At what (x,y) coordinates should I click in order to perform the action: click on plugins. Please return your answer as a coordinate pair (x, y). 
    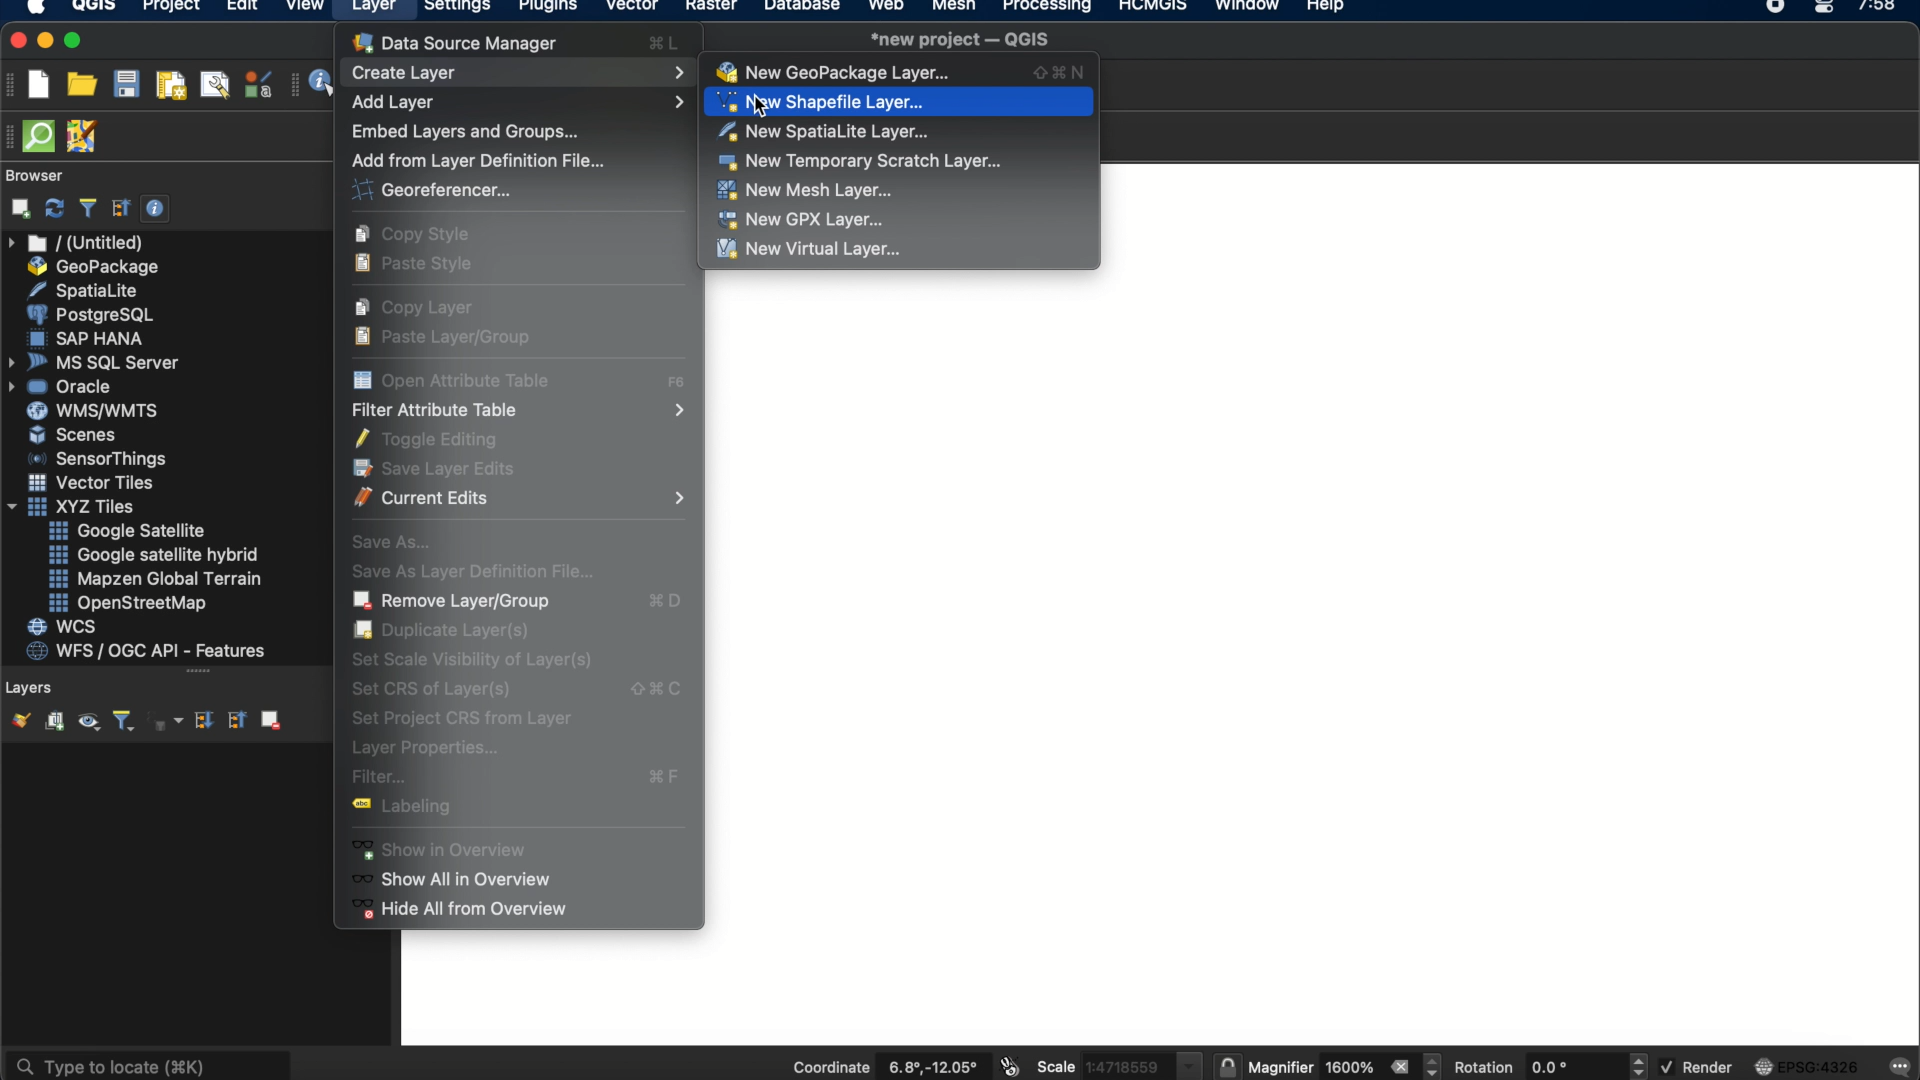
    Looking at the image, I should click on (548, 9).